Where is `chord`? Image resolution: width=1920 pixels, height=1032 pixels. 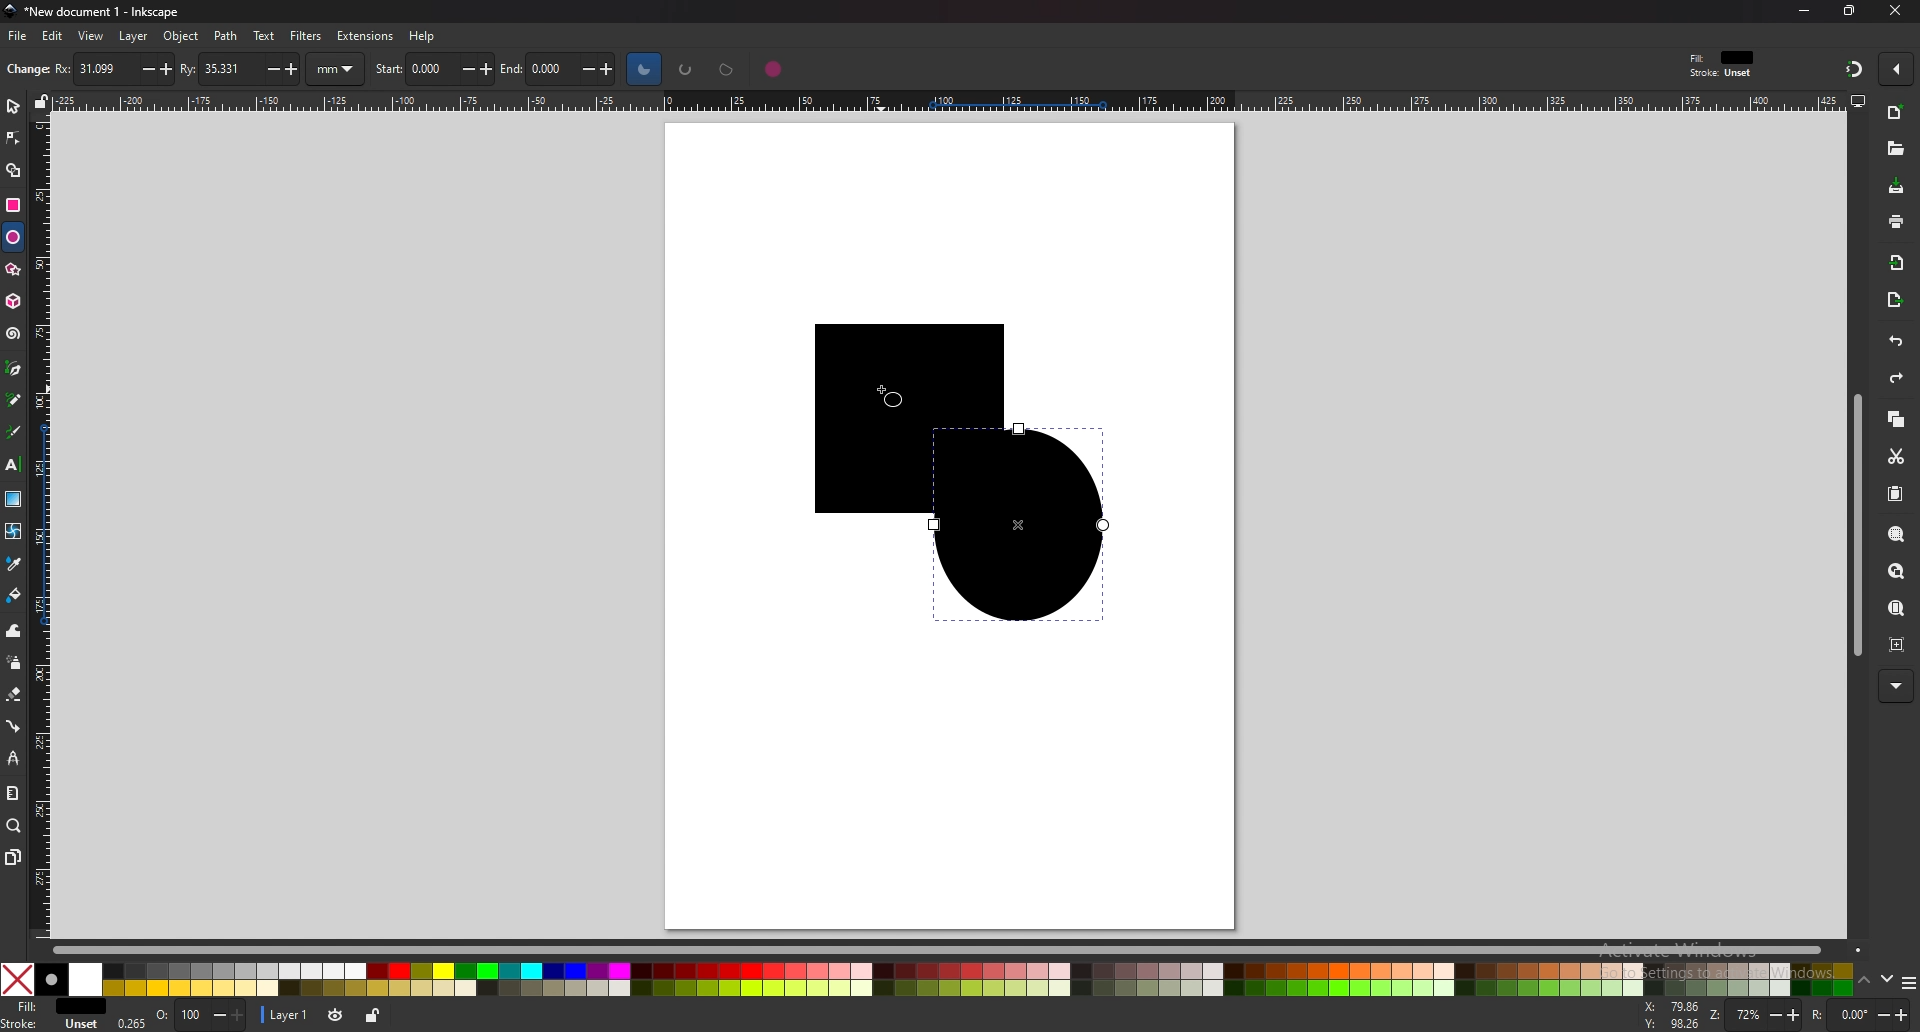
chord is located at coordinates (727, 69).